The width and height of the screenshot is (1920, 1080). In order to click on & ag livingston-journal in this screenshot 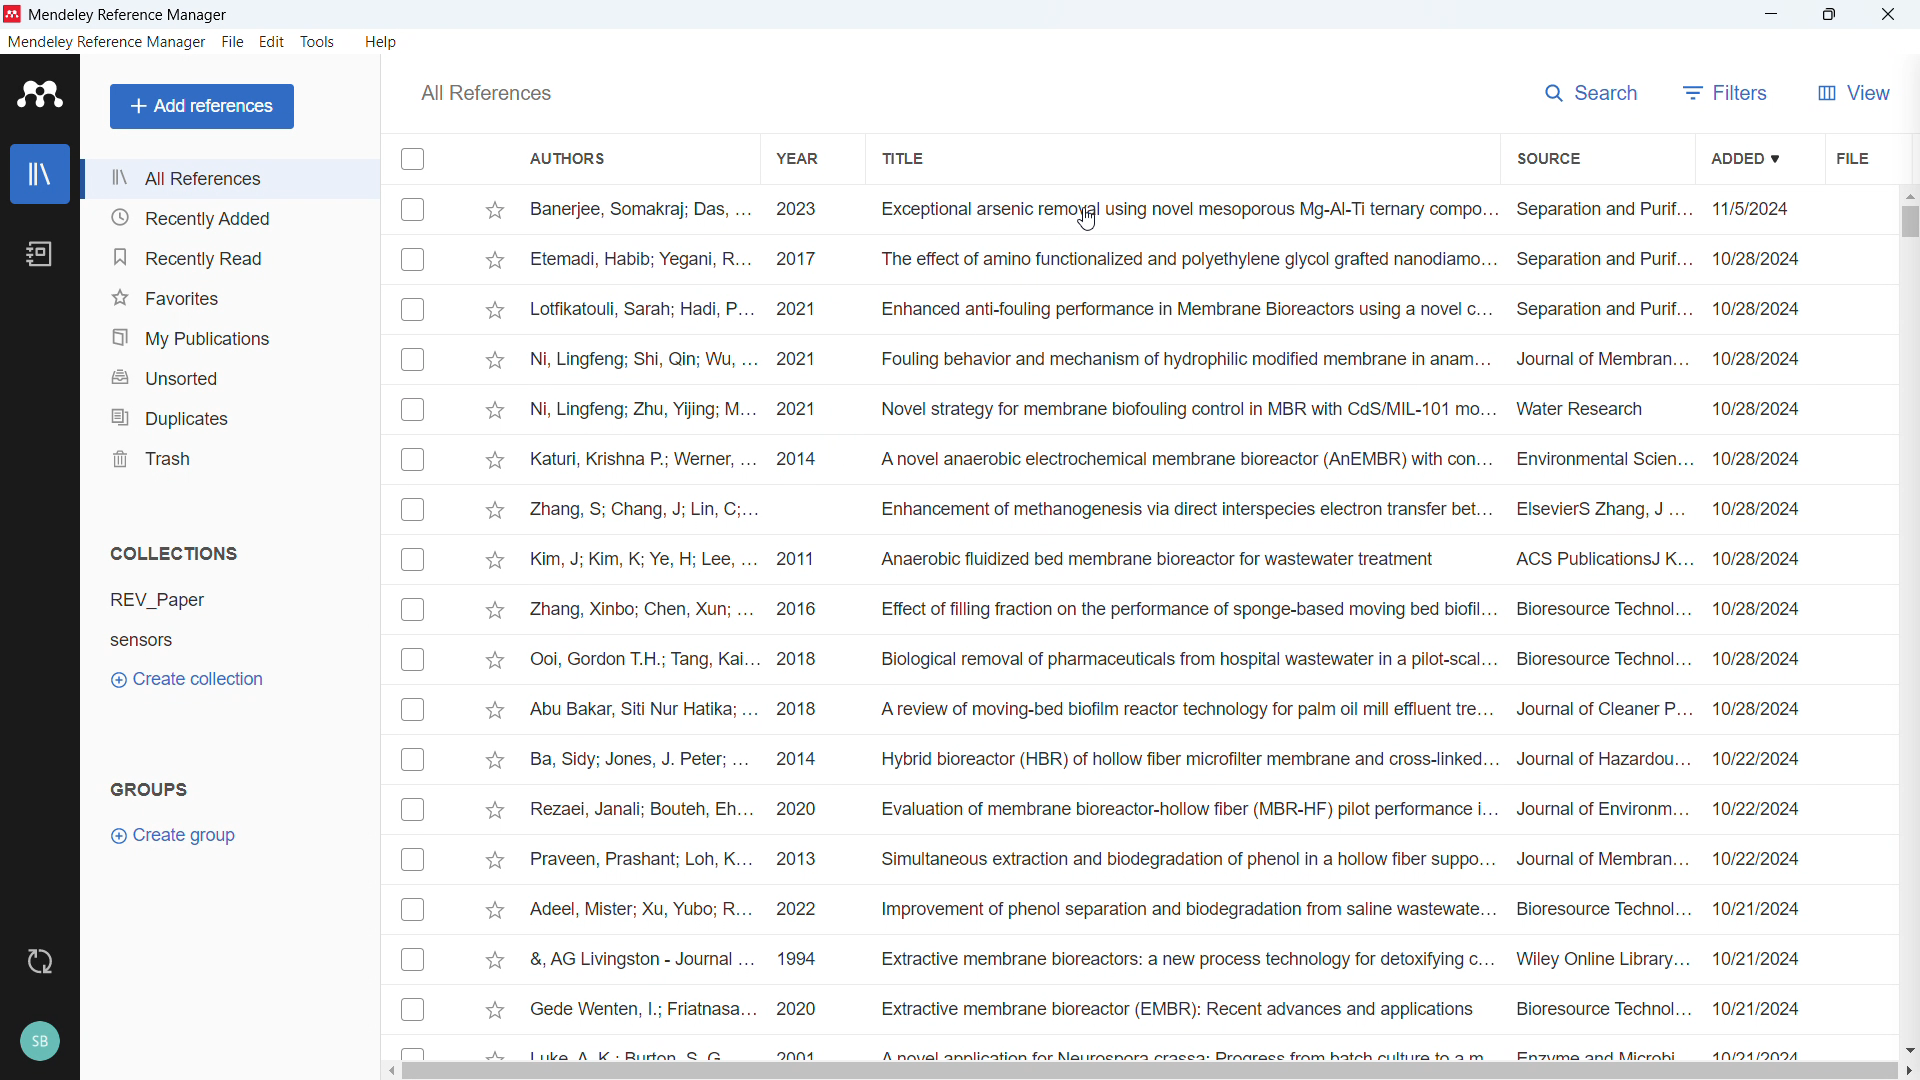, I will do `click(633, 958)`.